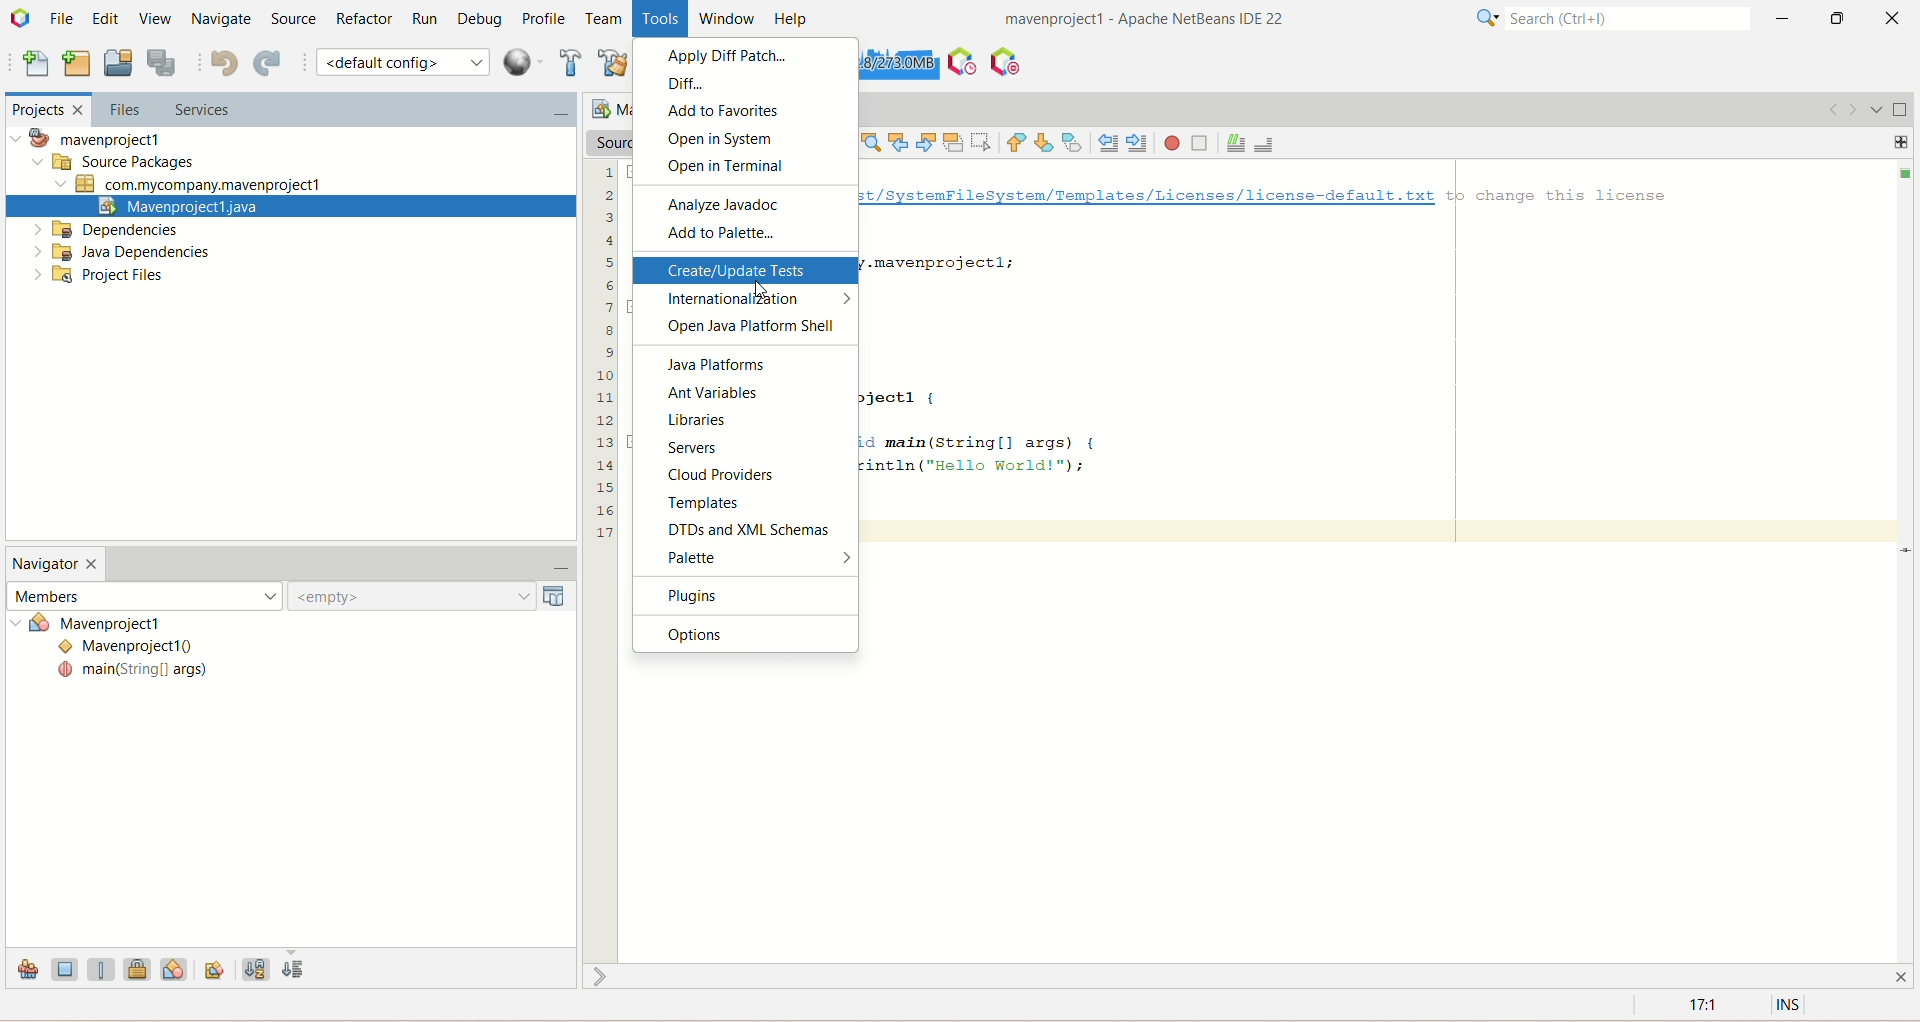 Image resolution: width=1920 pixels, height=1022 pixels. What do you see at coordinates (105, 230) in the screenshot?
I see `dependencies` at bounding box center [105, 230].